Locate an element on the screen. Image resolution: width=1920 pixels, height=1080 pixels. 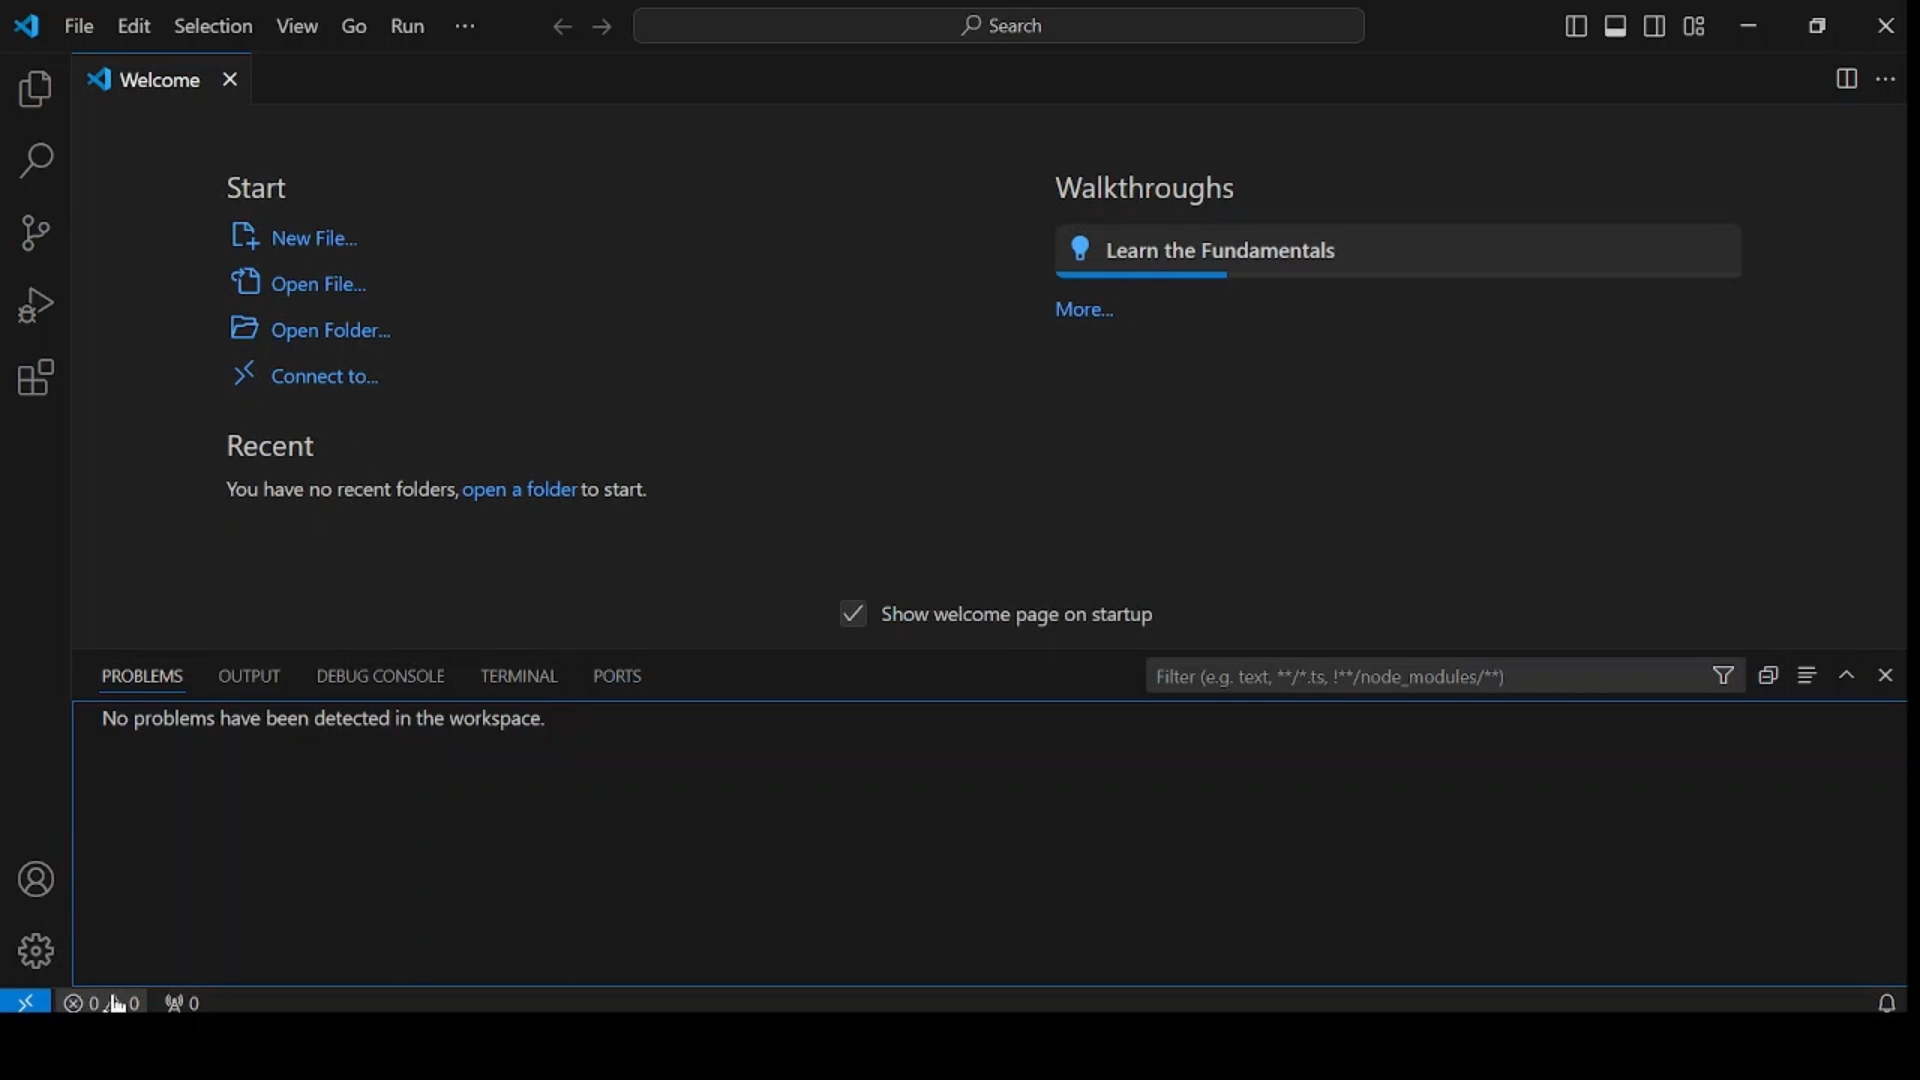
new file is located at coordinates (299, 234).